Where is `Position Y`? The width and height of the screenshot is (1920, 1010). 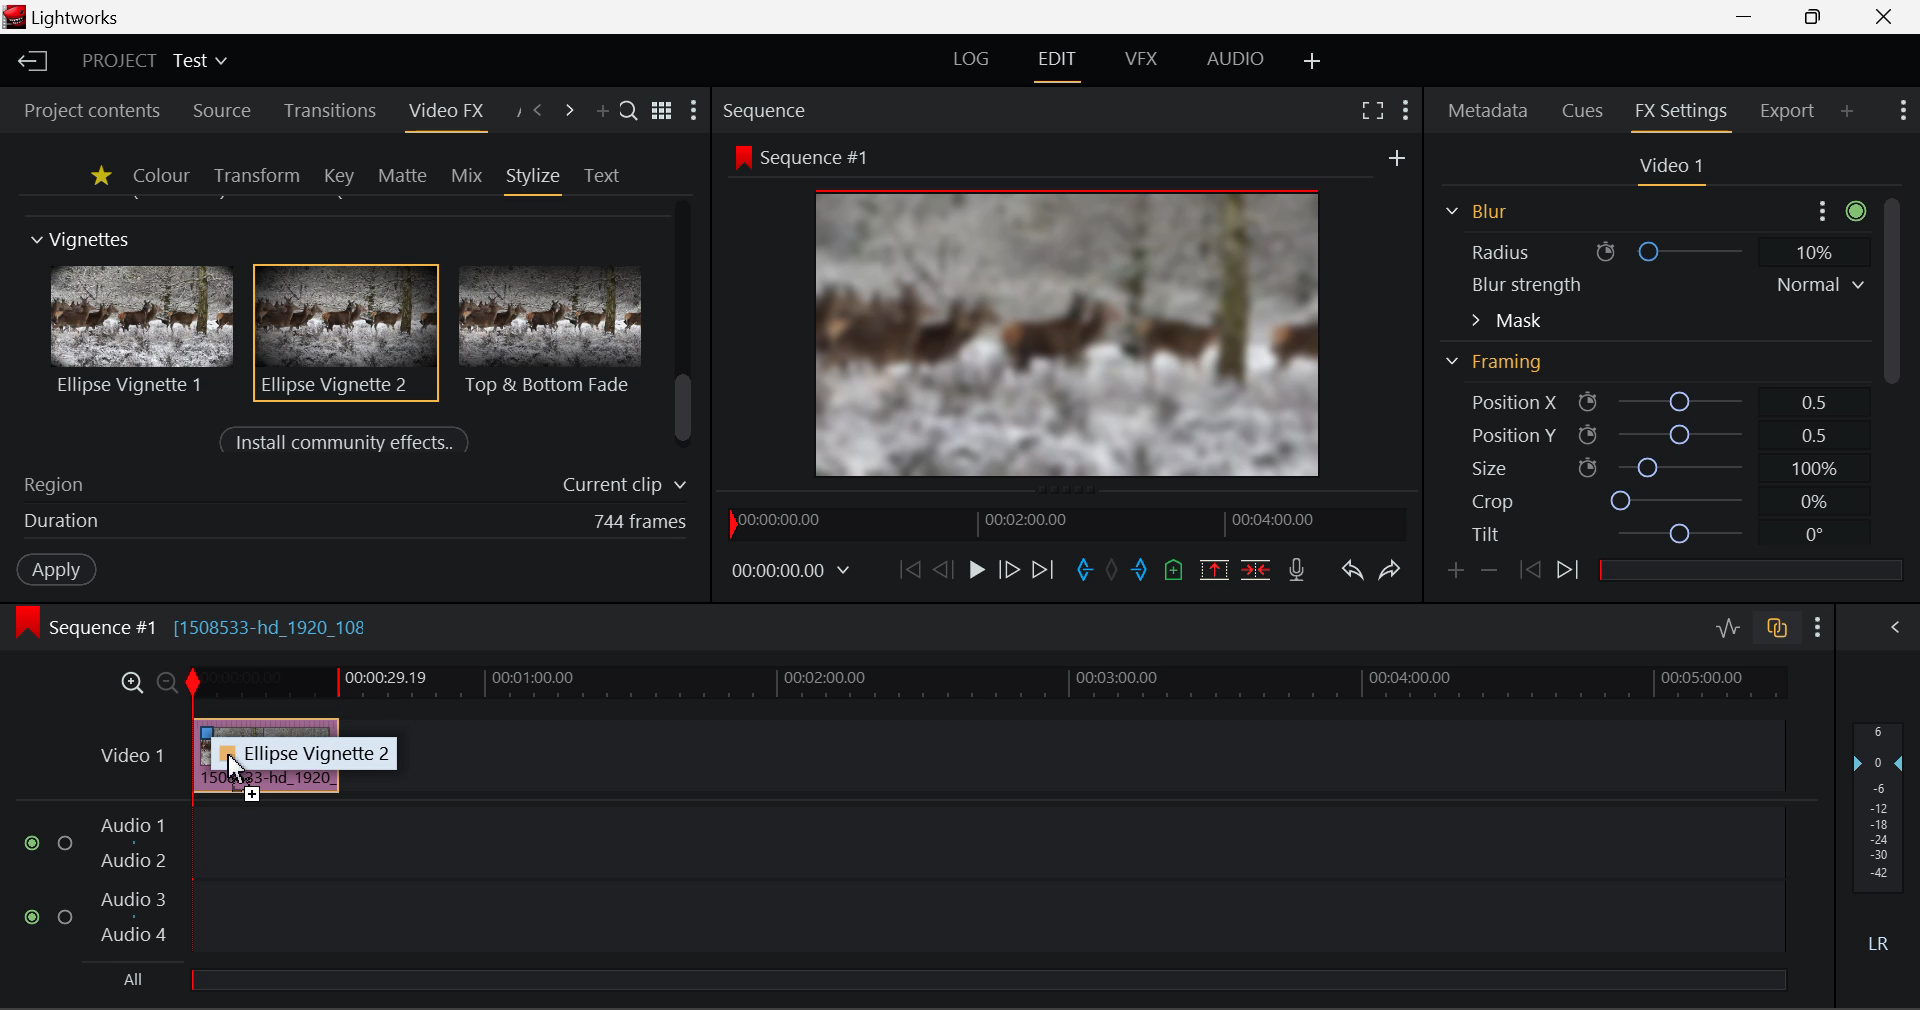
Position Y is located at coordinates (1646, 434).